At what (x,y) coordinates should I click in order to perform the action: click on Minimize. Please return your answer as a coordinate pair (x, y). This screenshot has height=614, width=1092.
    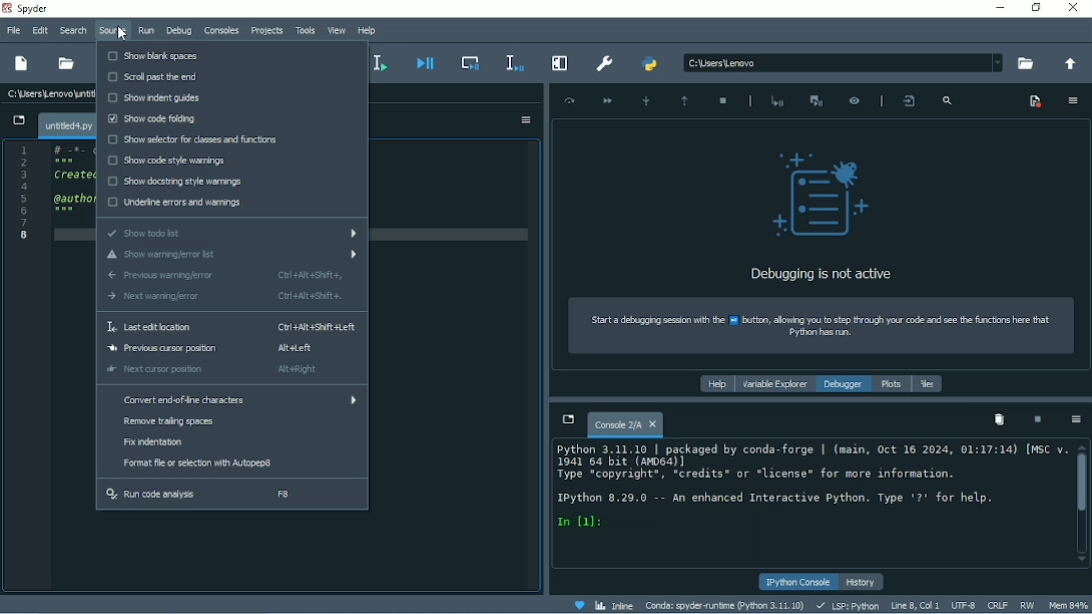
    Looking at the image, I should click on (1002, 8).